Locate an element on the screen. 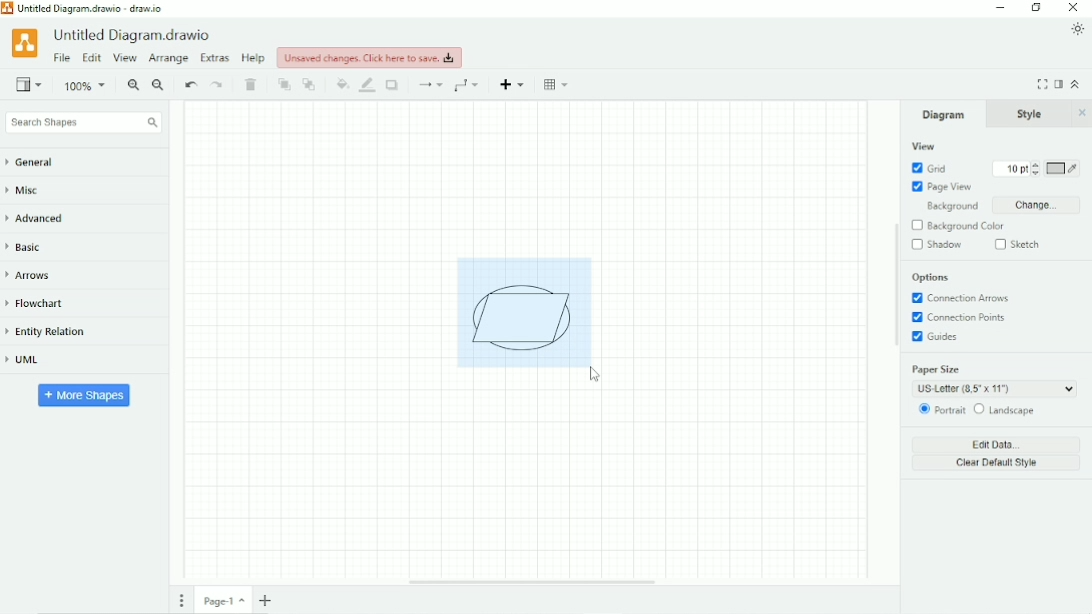 This screenshot has width=1092, height=614. Logo is located at coordinates (24, 42).